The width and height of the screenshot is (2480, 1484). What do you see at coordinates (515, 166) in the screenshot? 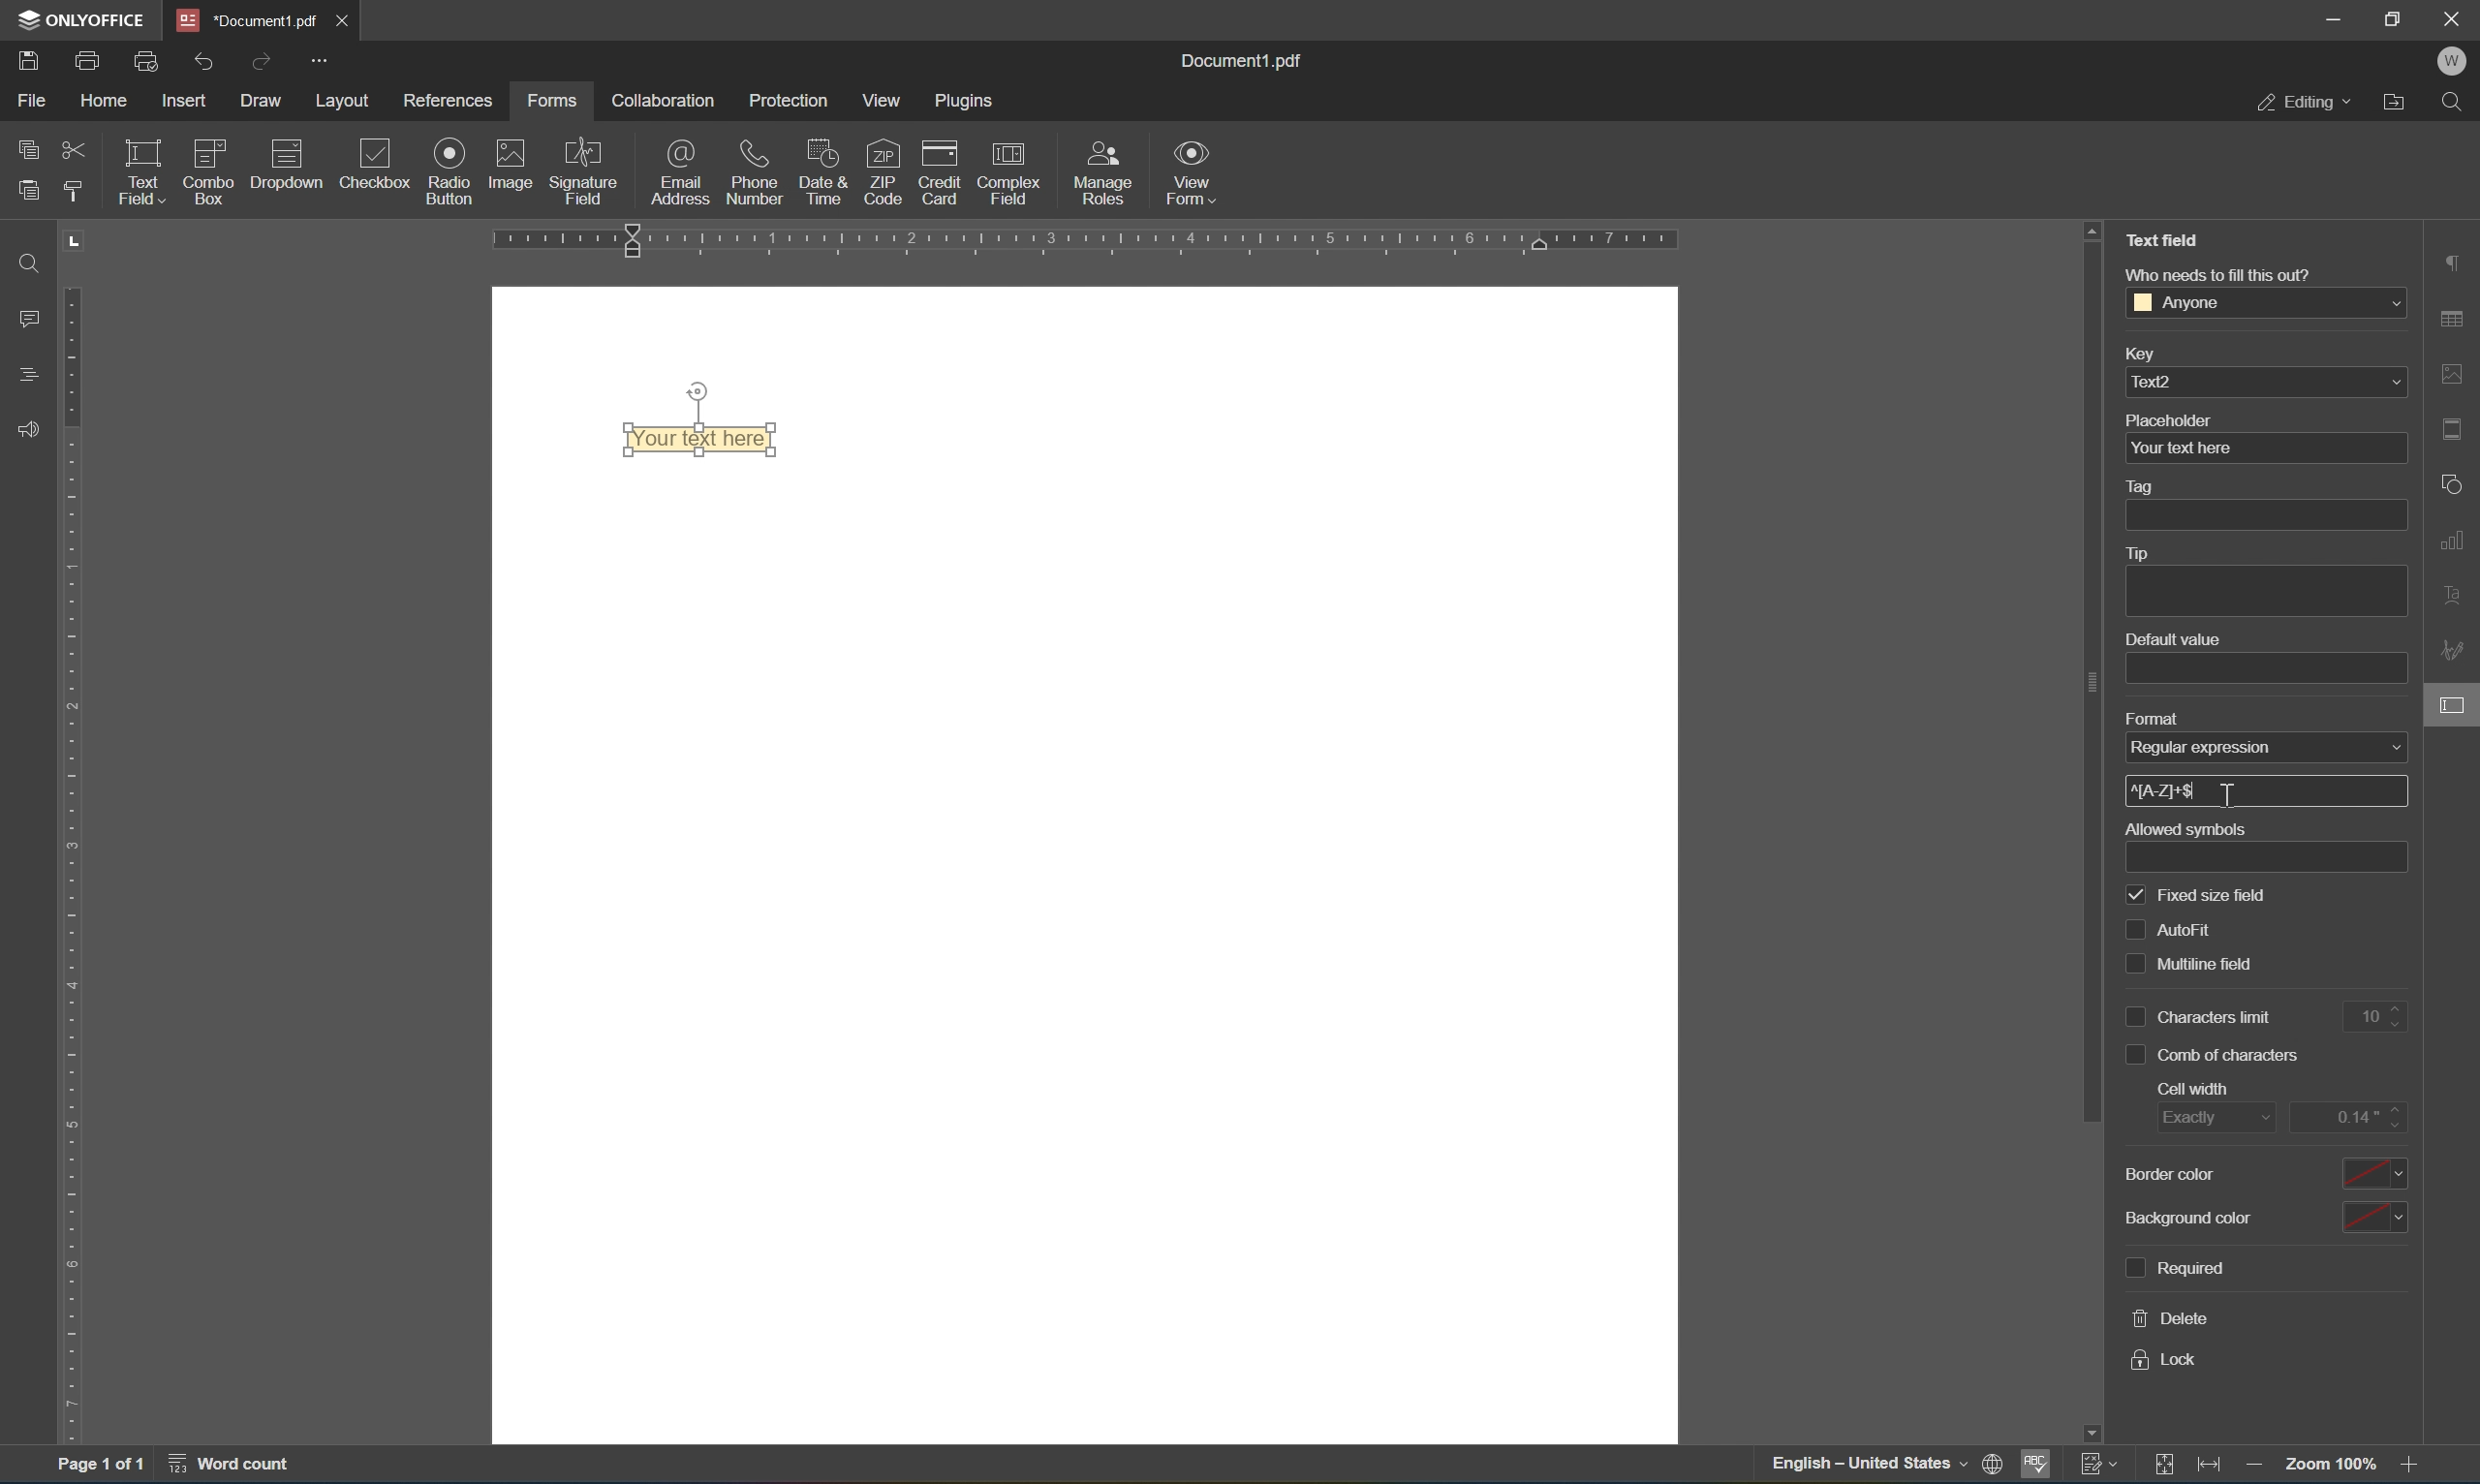
I see `image` at bounding box center [515, 166].